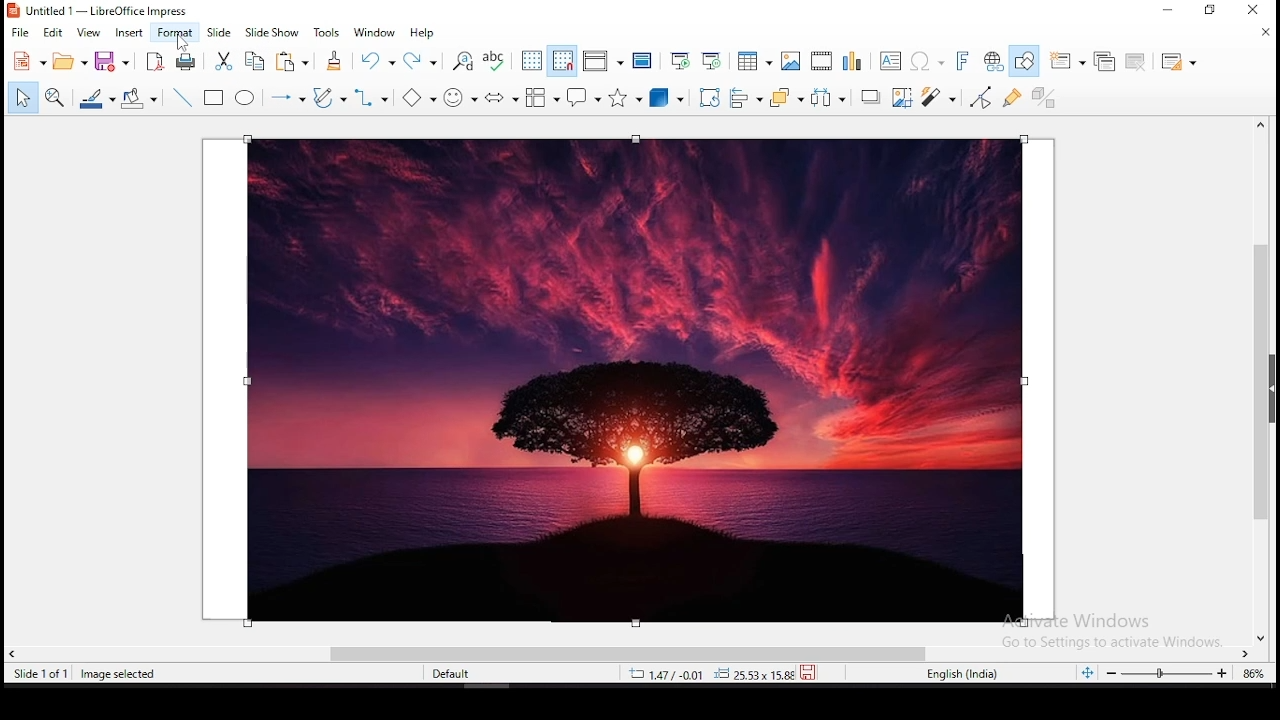 Image resolution: width=1280 pixels, height=720 pixels. Describe the element at coordinates (633, 379) in the screenshot. I see `image` at that location.